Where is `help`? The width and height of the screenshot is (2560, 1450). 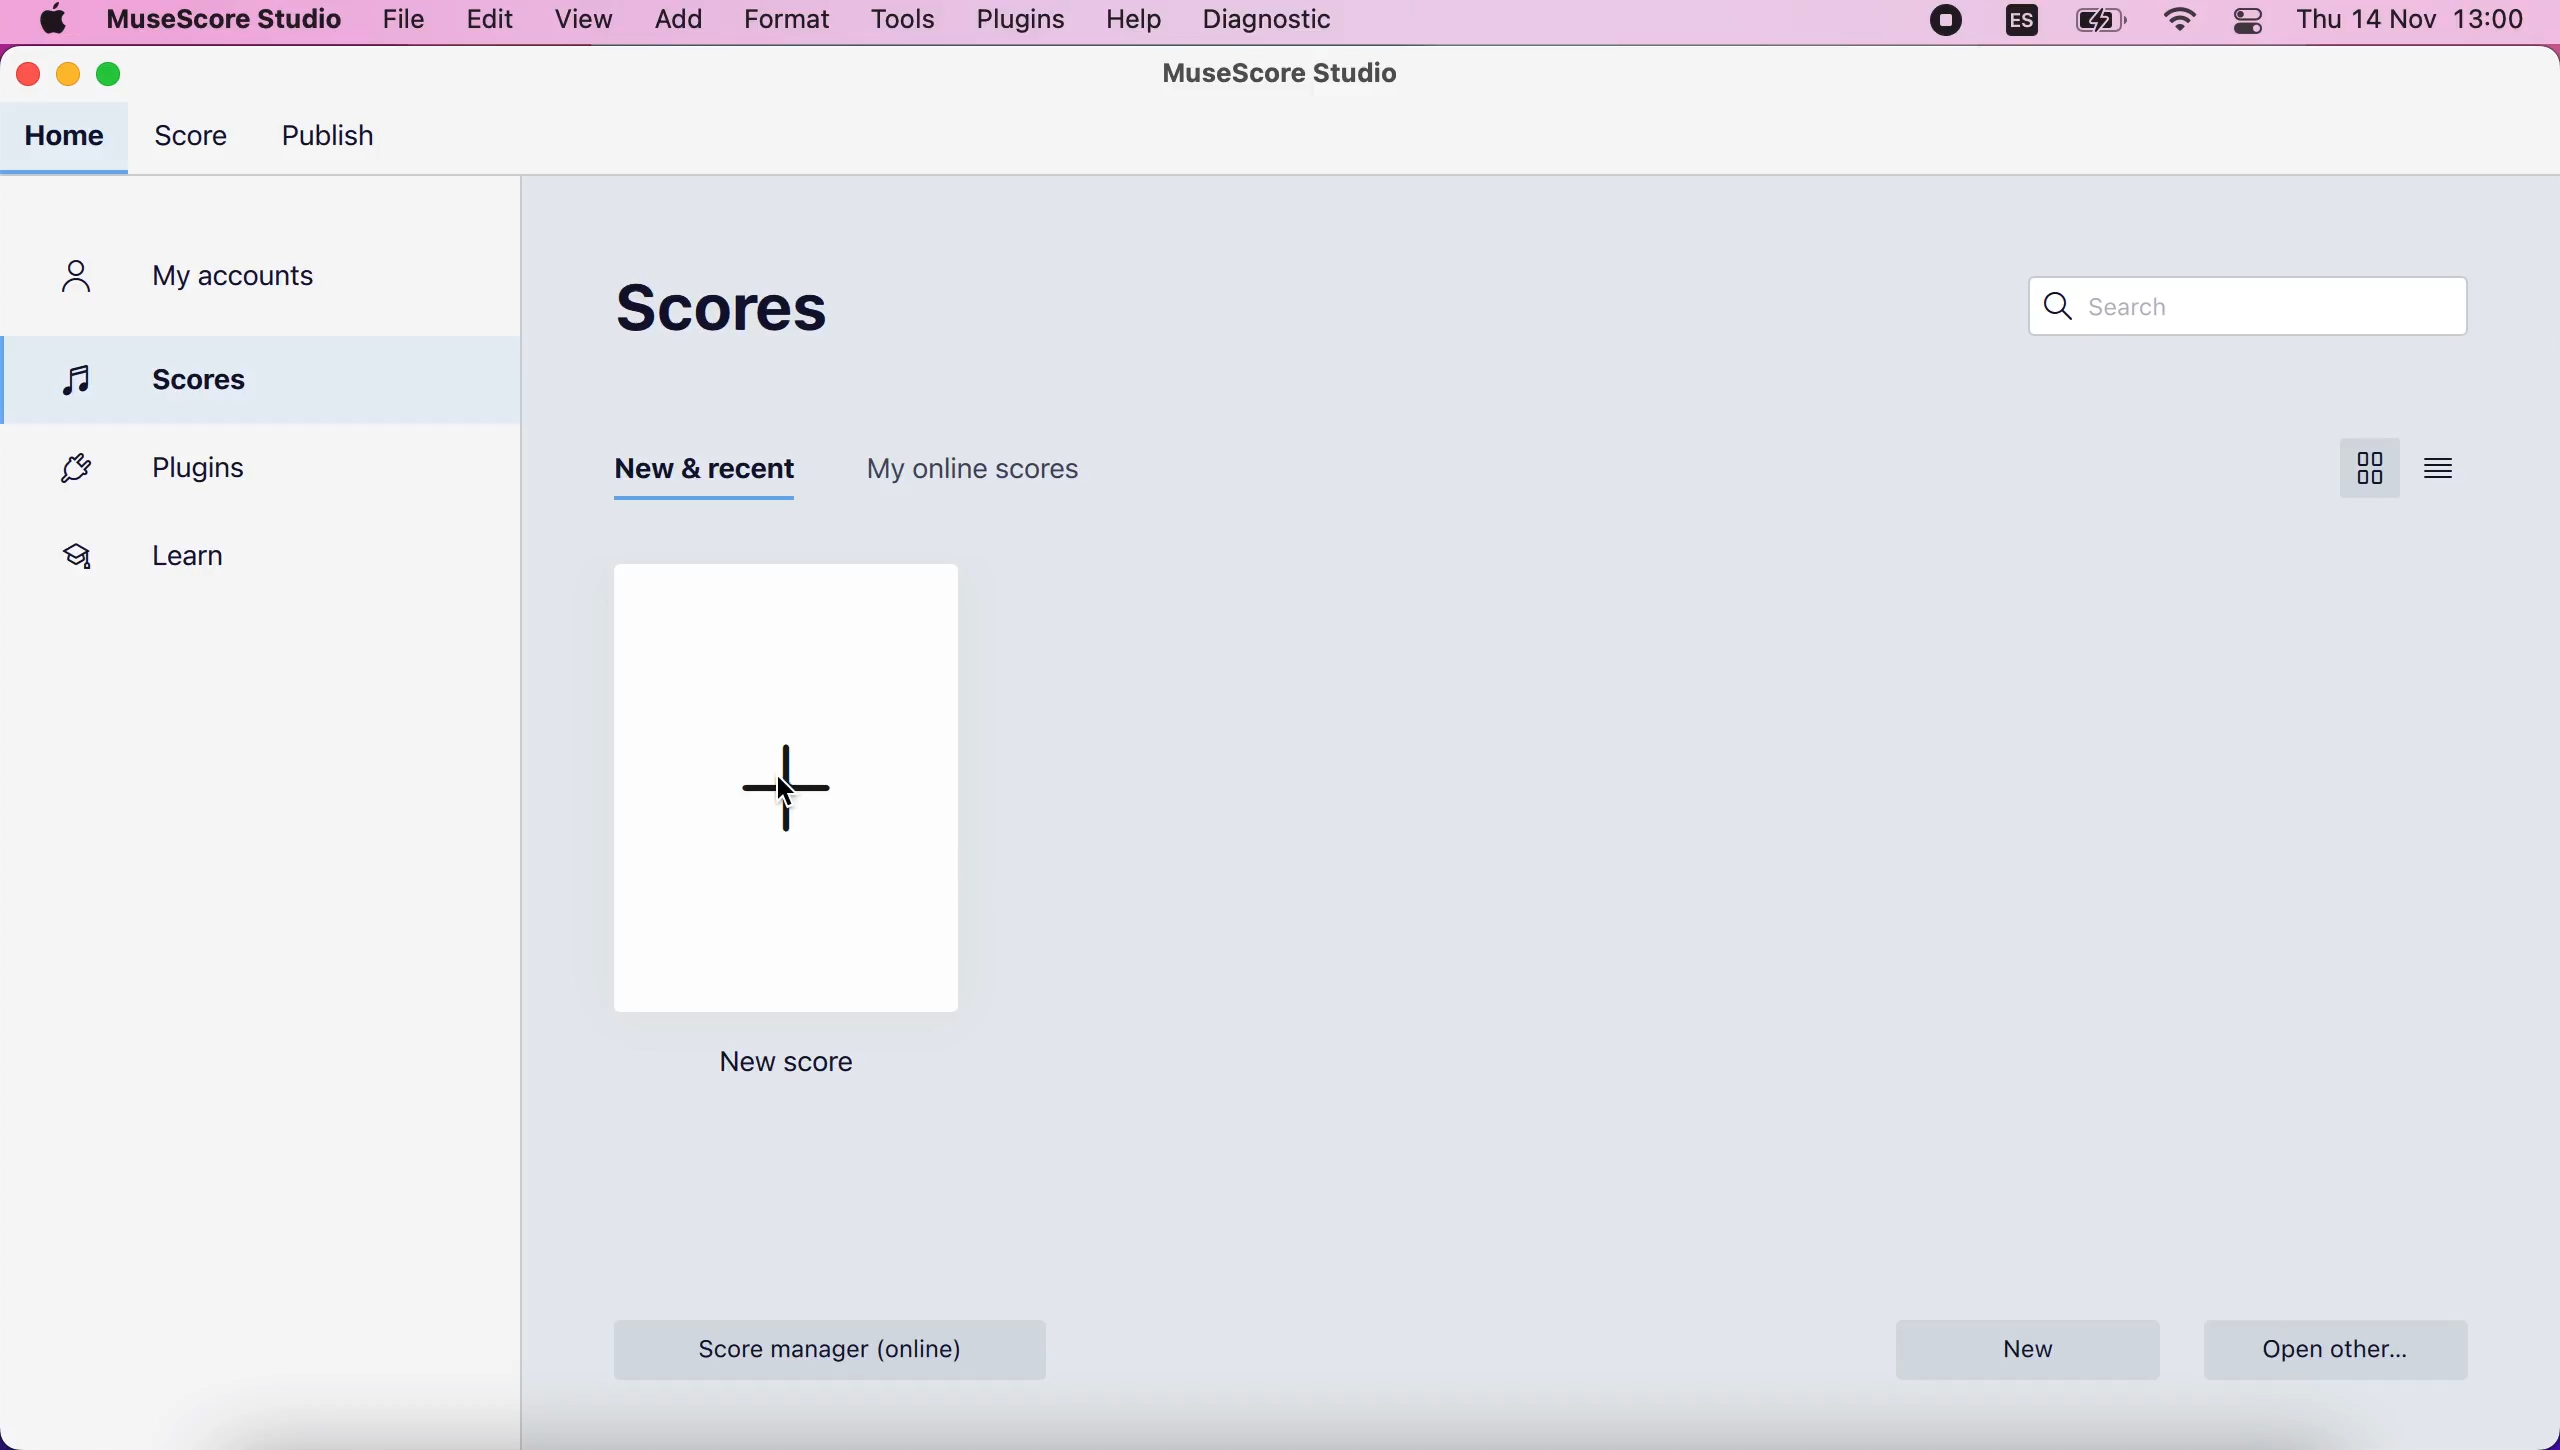
help is located at coordinates (1136, 22).